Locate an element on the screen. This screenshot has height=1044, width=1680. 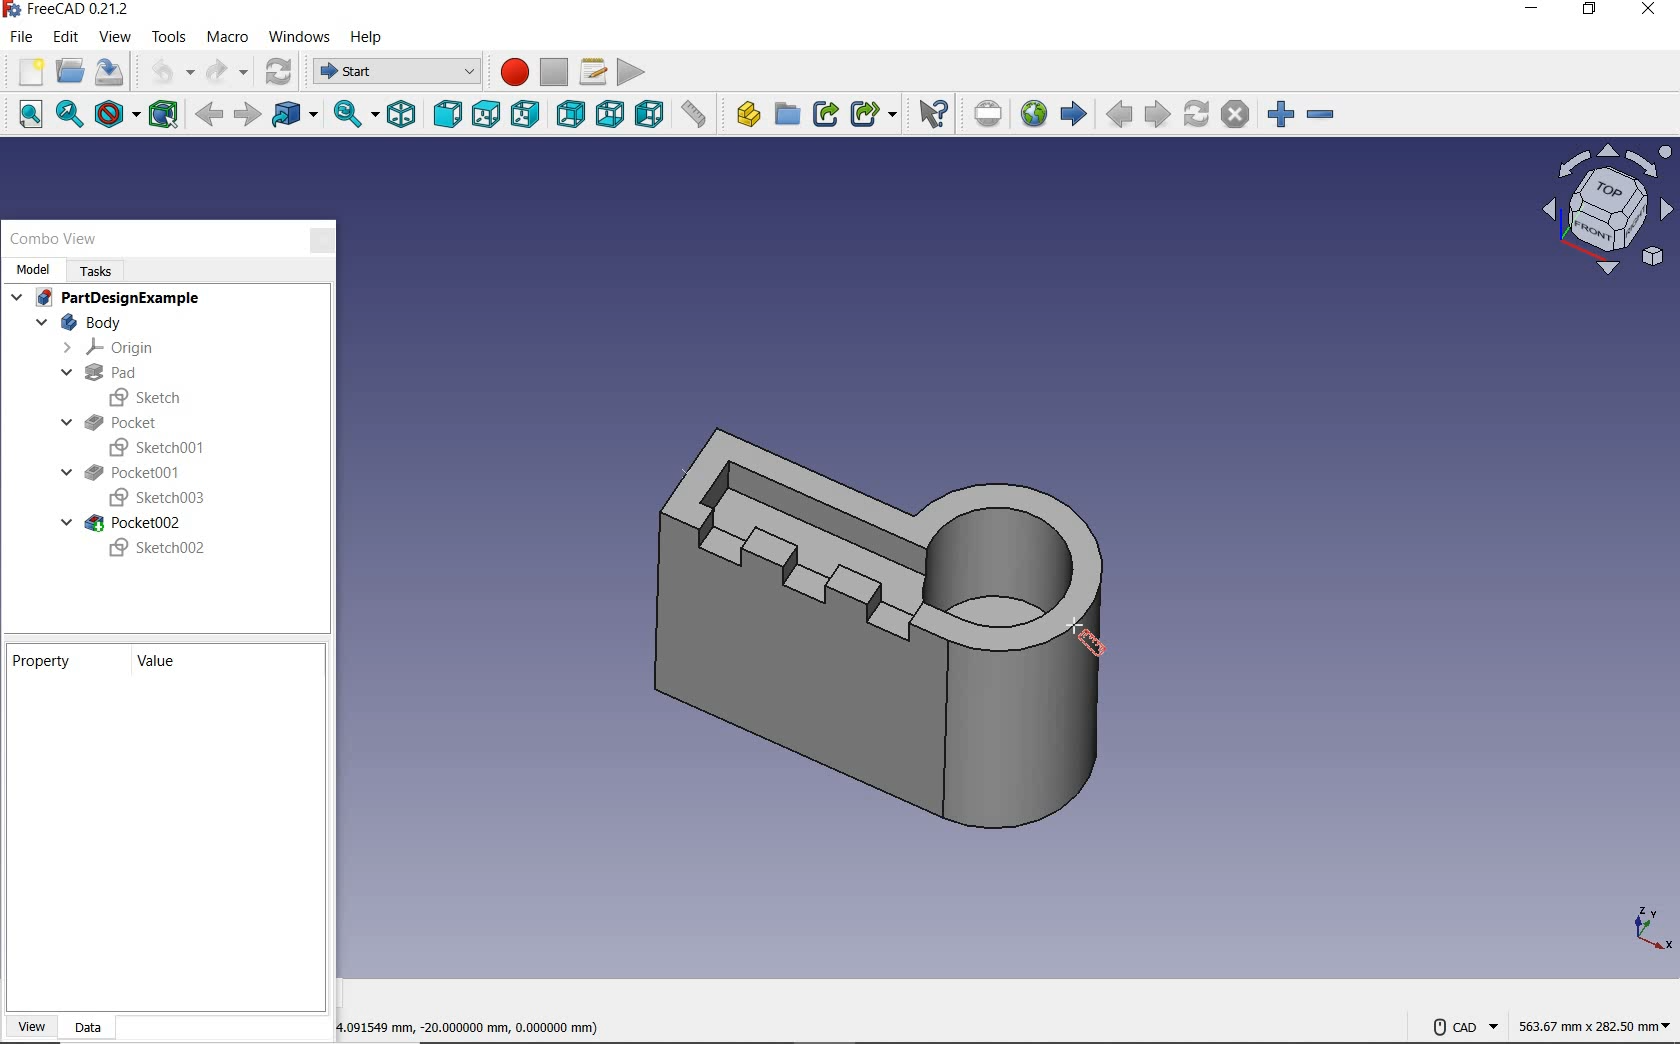
PARTDESIGNEXAMPLE is located at coordinates (108, 299).